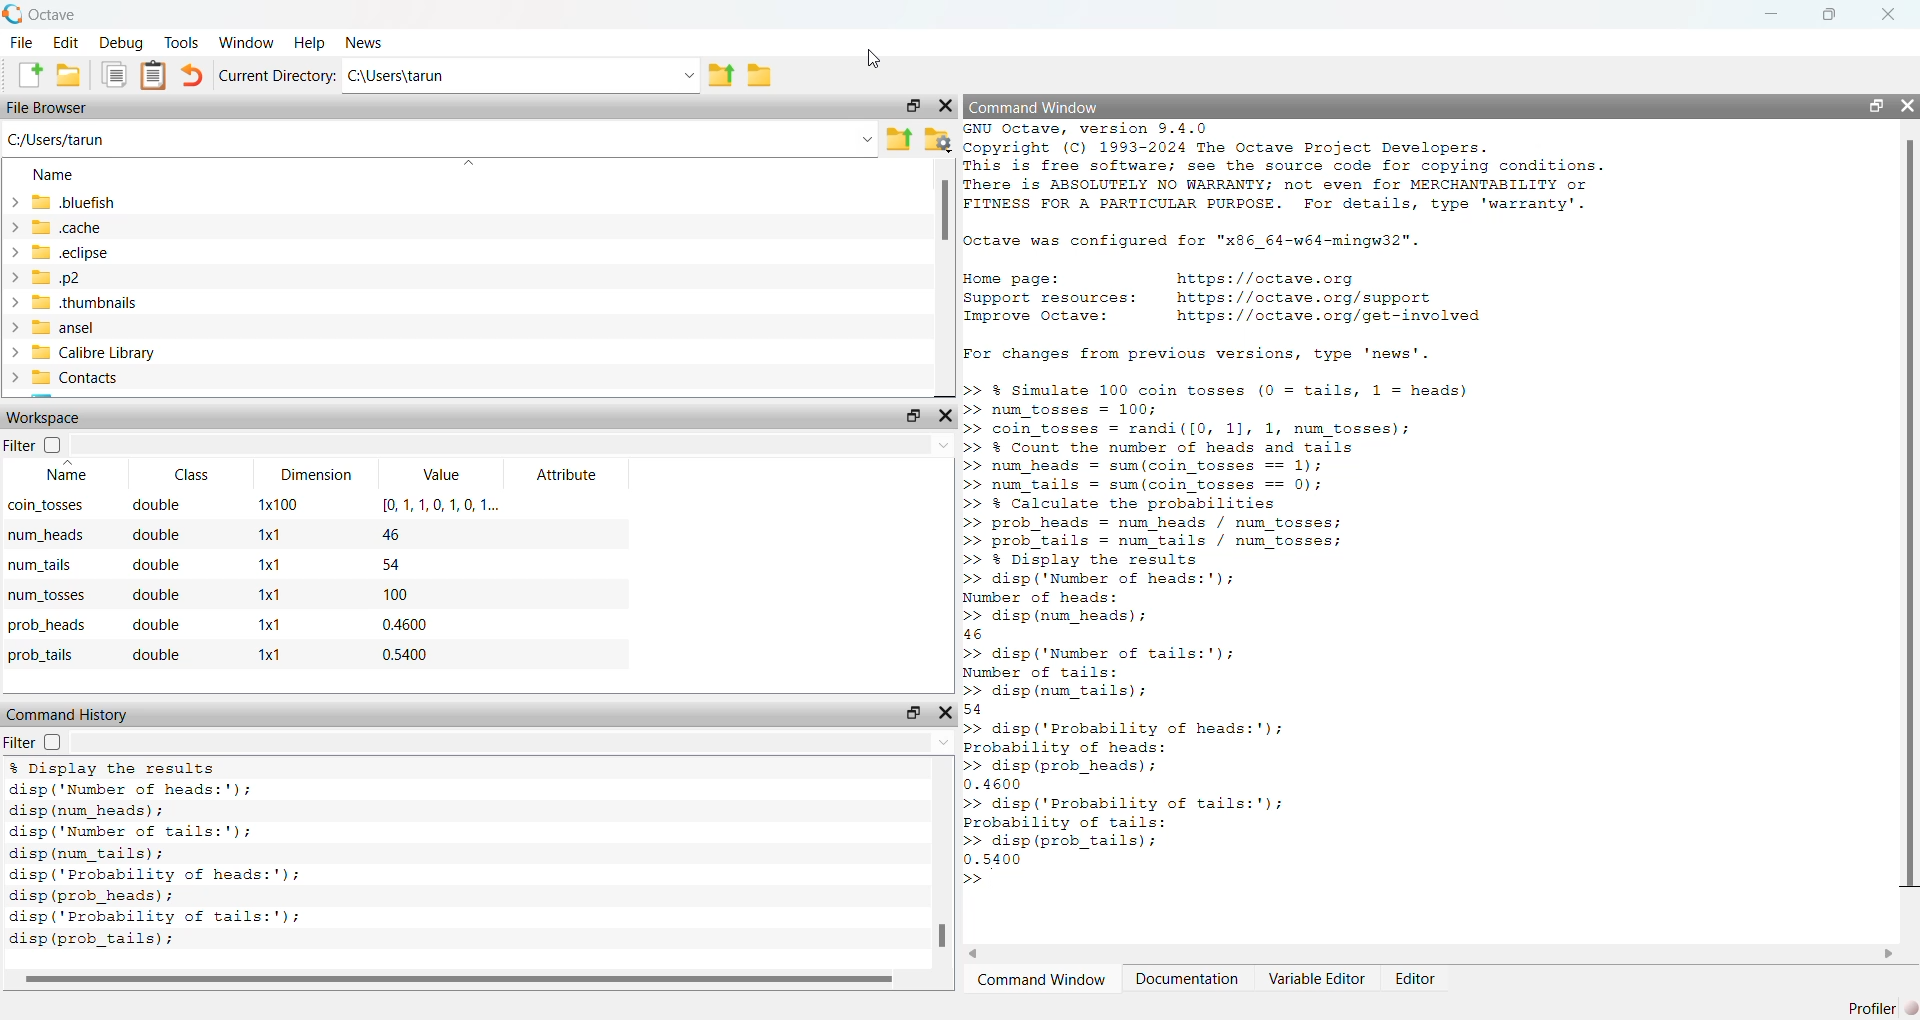 This screenshot has height=1020, width=1920. What do you see at coordinates (911, 105) in the screenshot?
I see `maximize` at bounding box center [911, 105].